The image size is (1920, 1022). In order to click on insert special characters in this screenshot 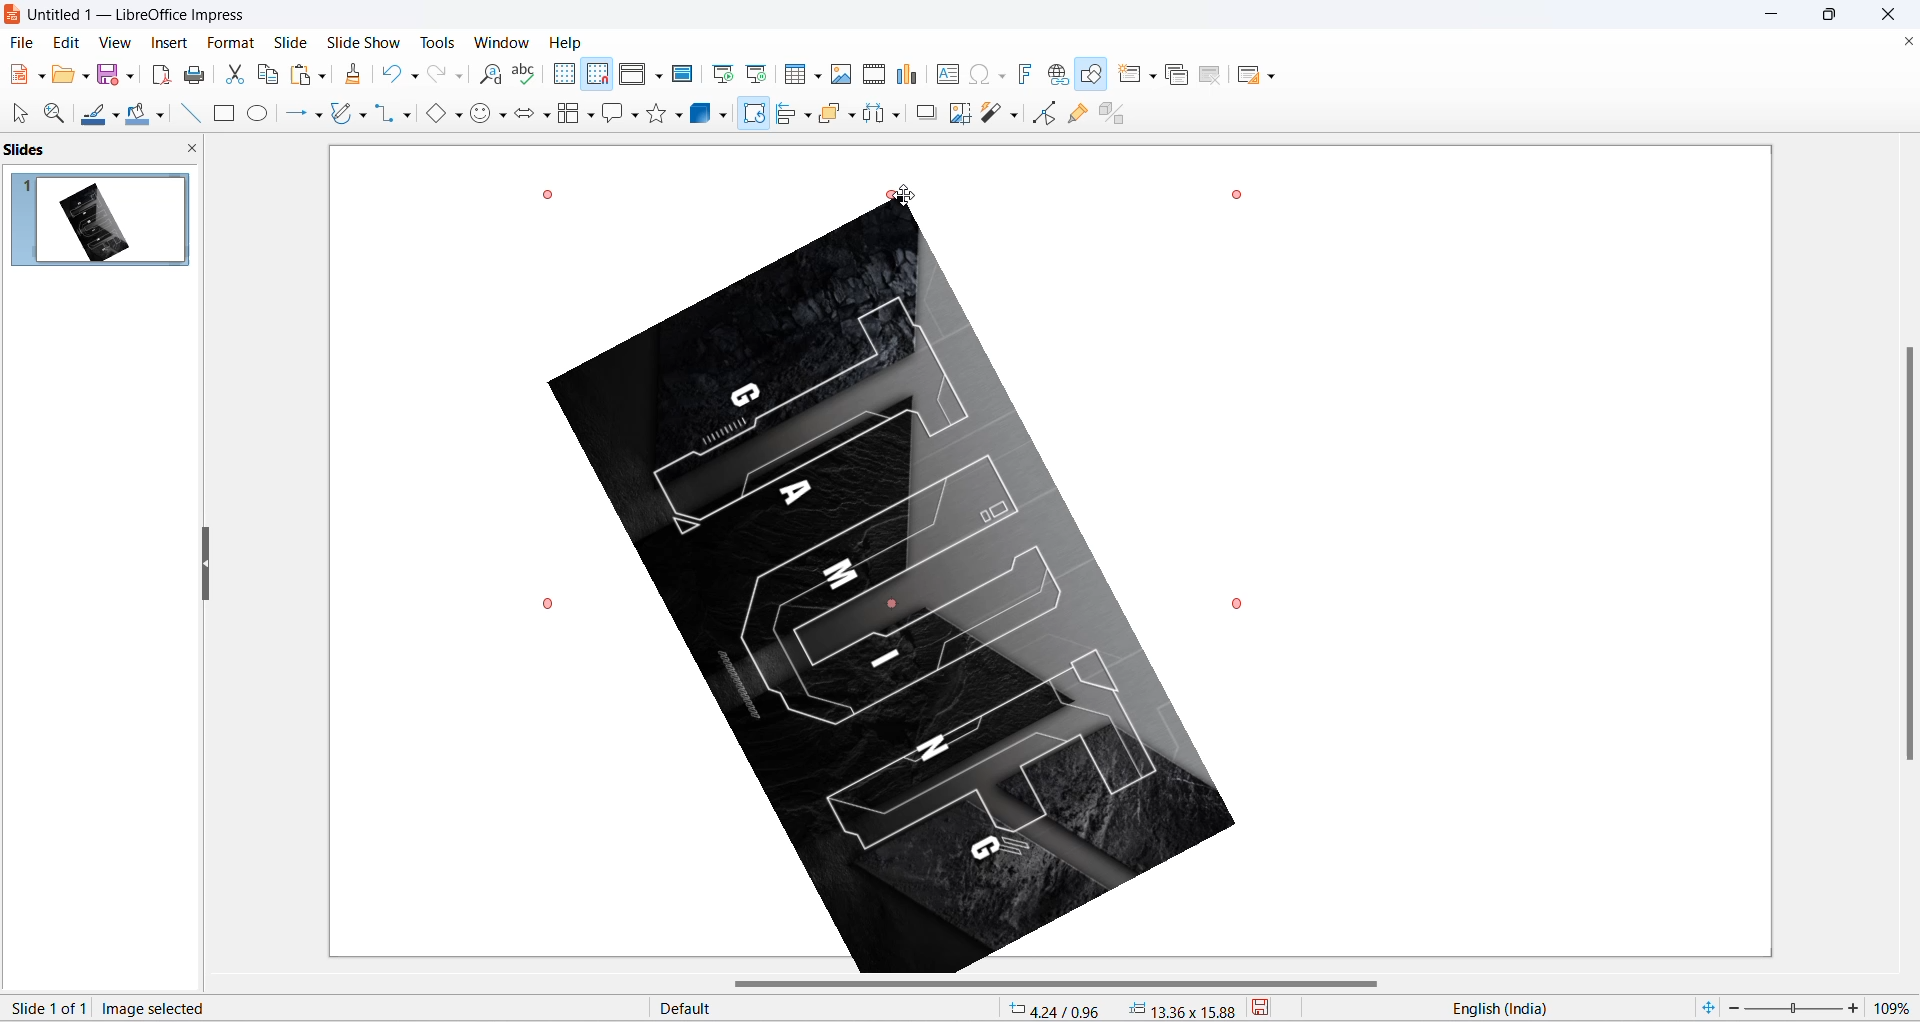, I will do `click(976, 73)`.